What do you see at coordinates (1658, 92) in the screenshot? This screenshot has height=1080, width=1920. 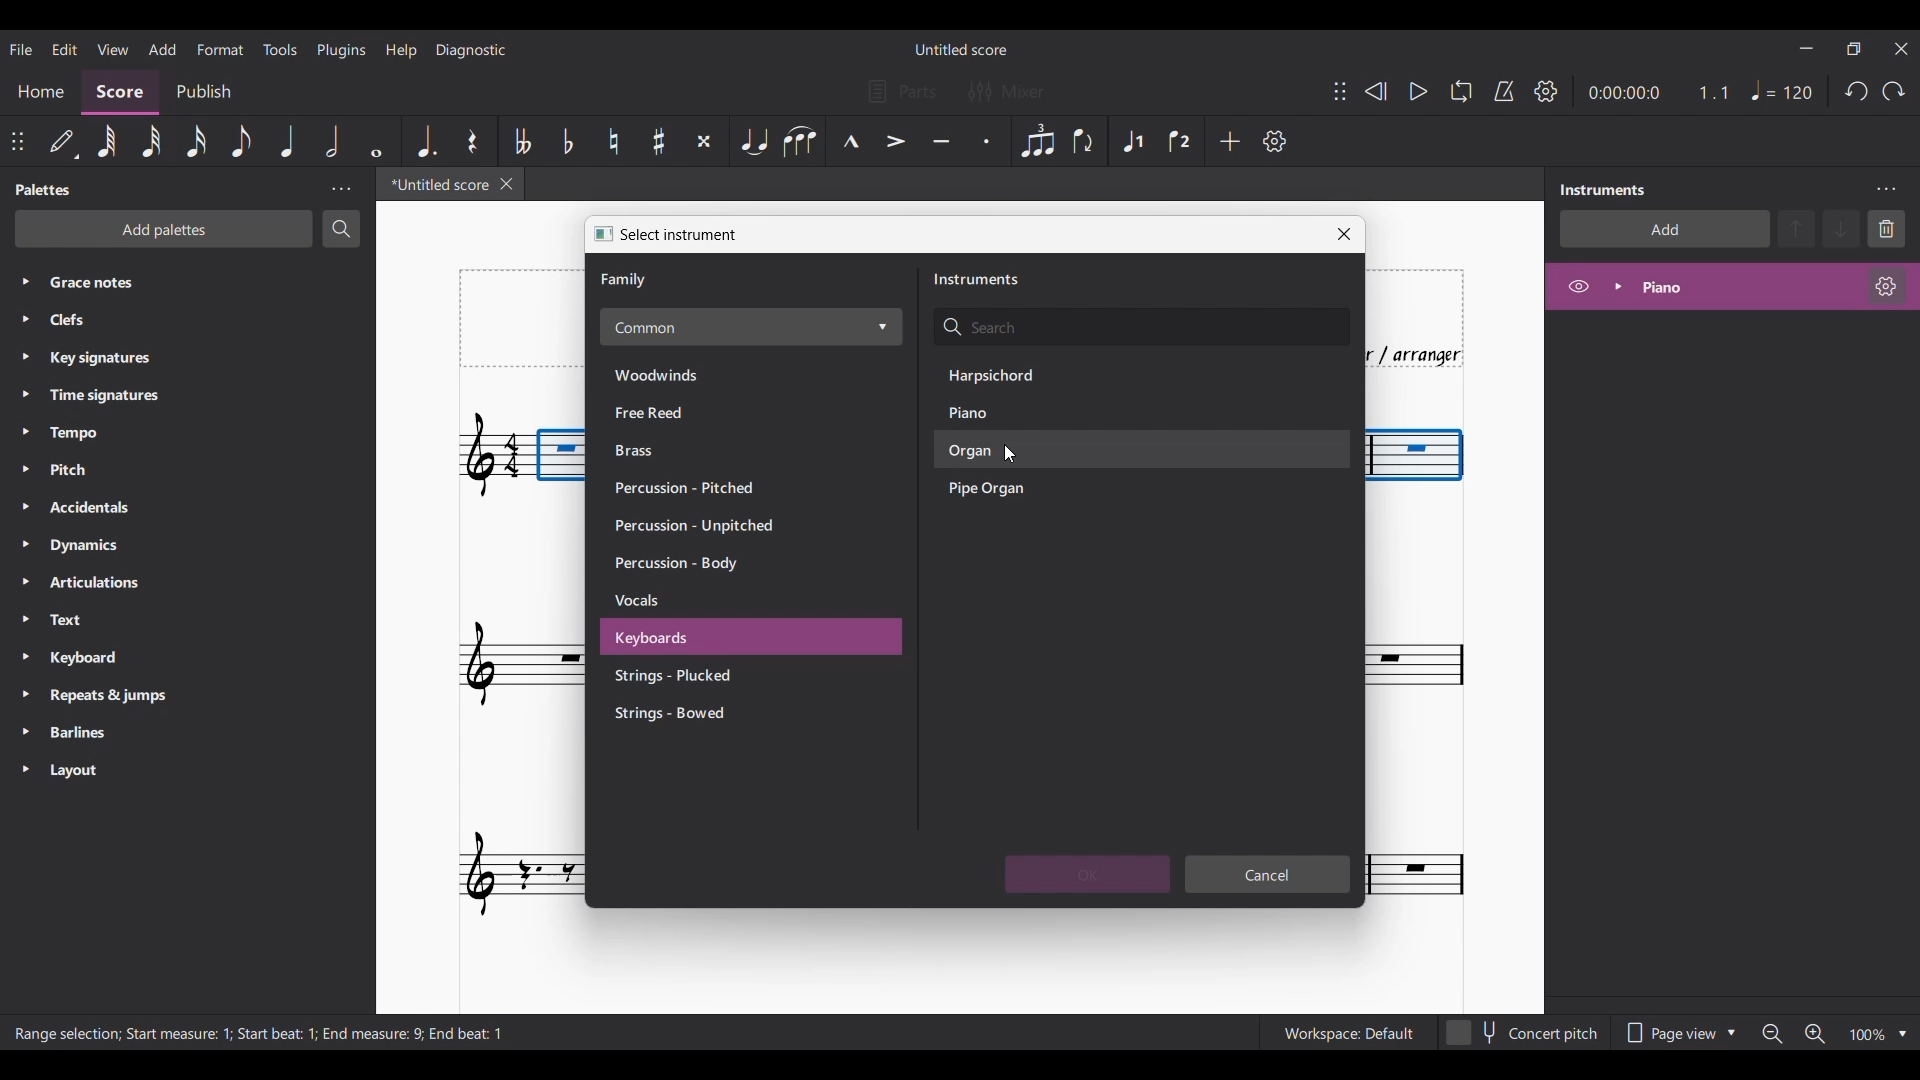 I see `Ratio and duration of current note in score` at bounding box center [1658, 92].